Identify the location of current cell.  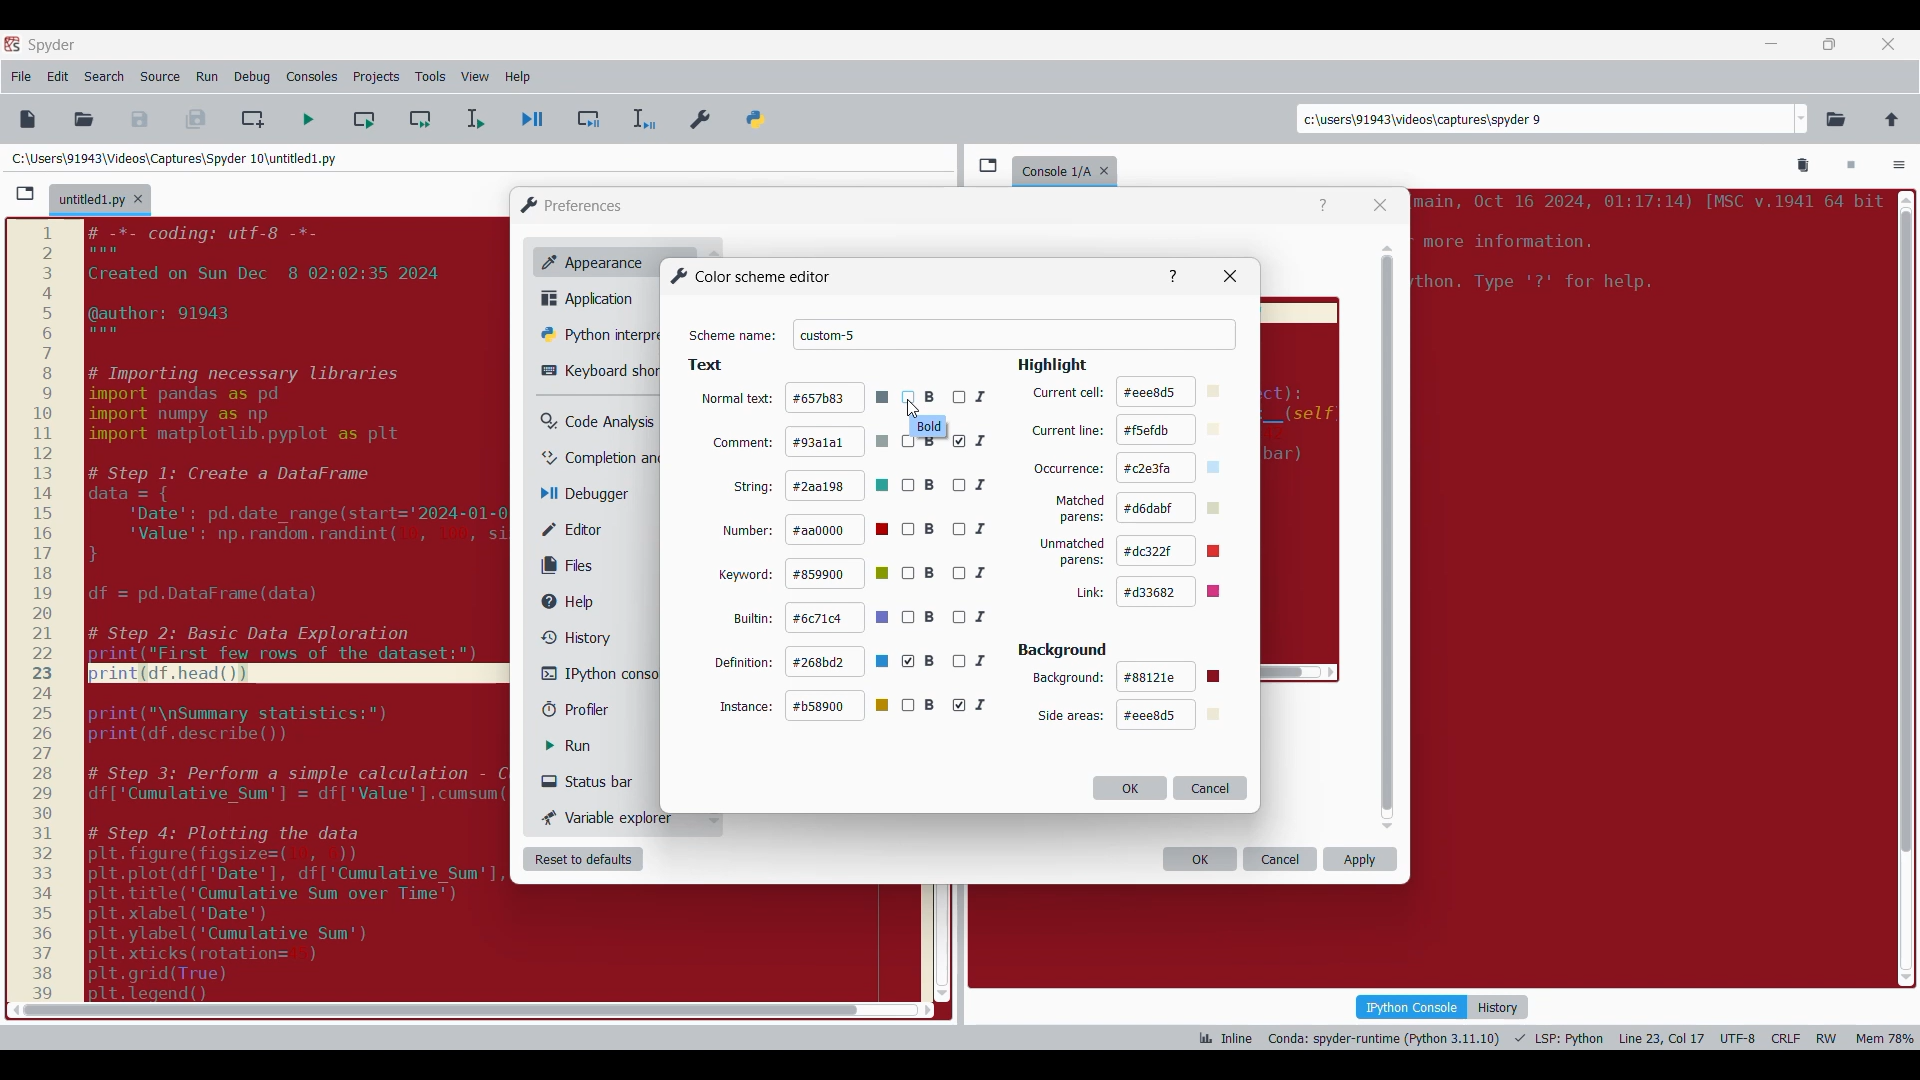
(1067, 393).